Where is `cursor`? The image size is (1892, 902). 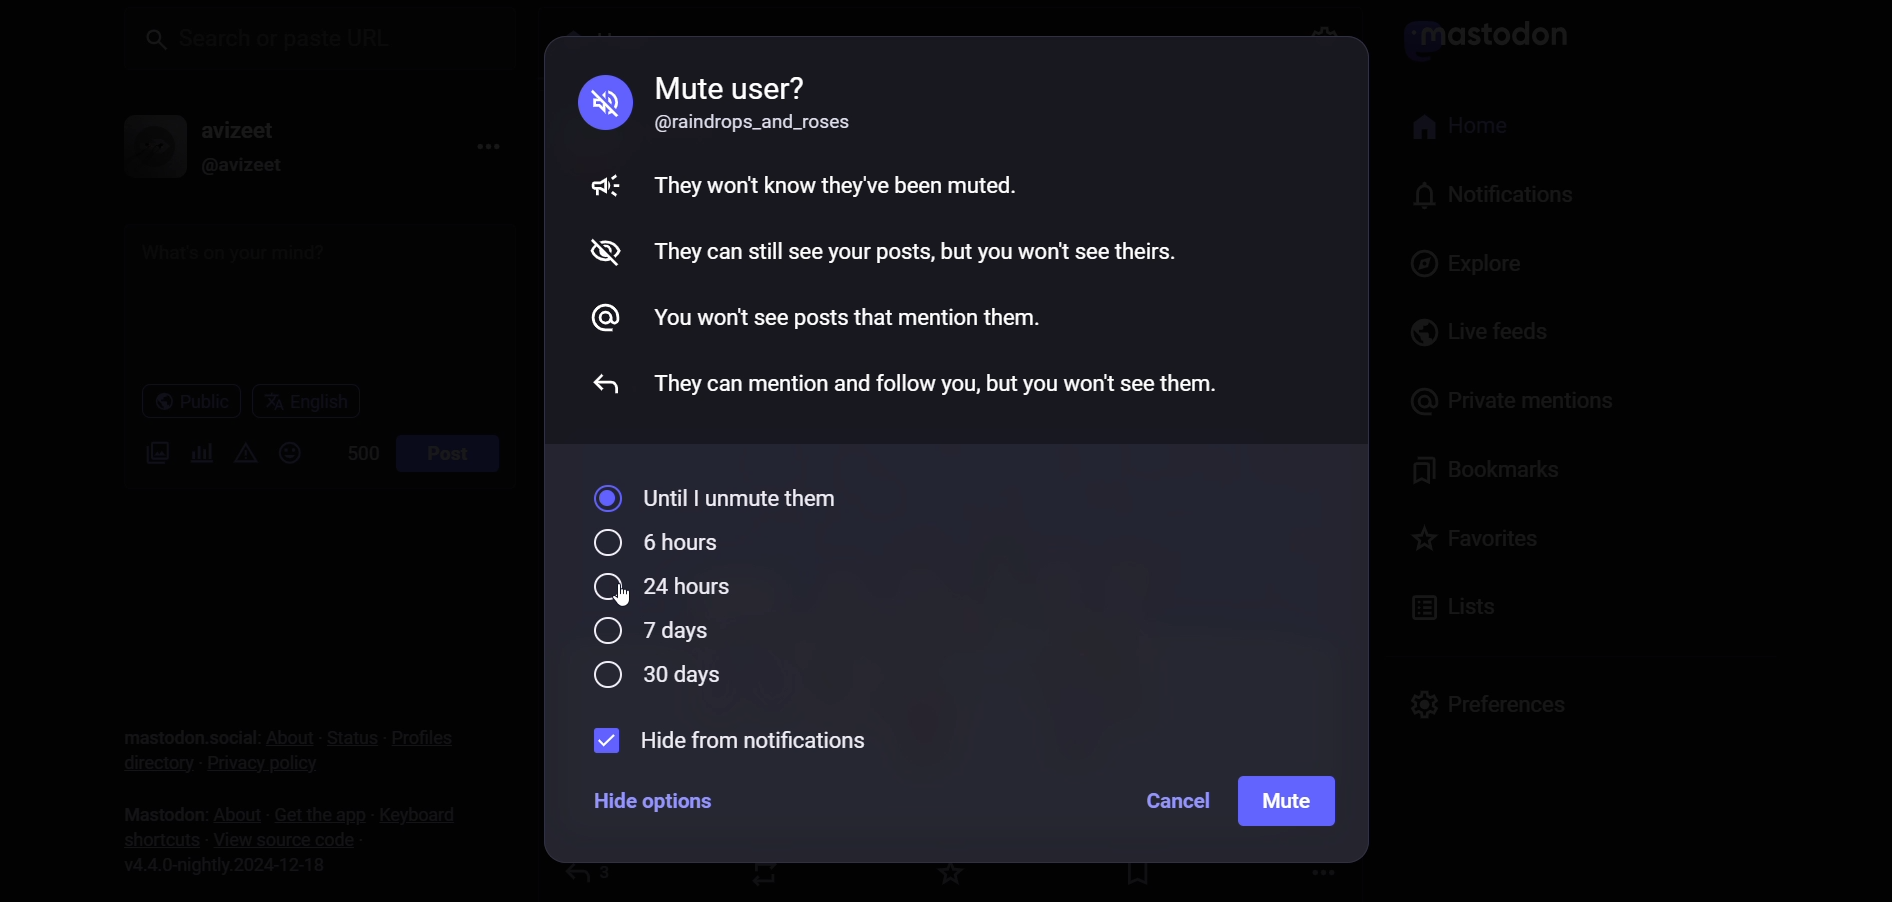 cursor is located at coordinates (628, 599).